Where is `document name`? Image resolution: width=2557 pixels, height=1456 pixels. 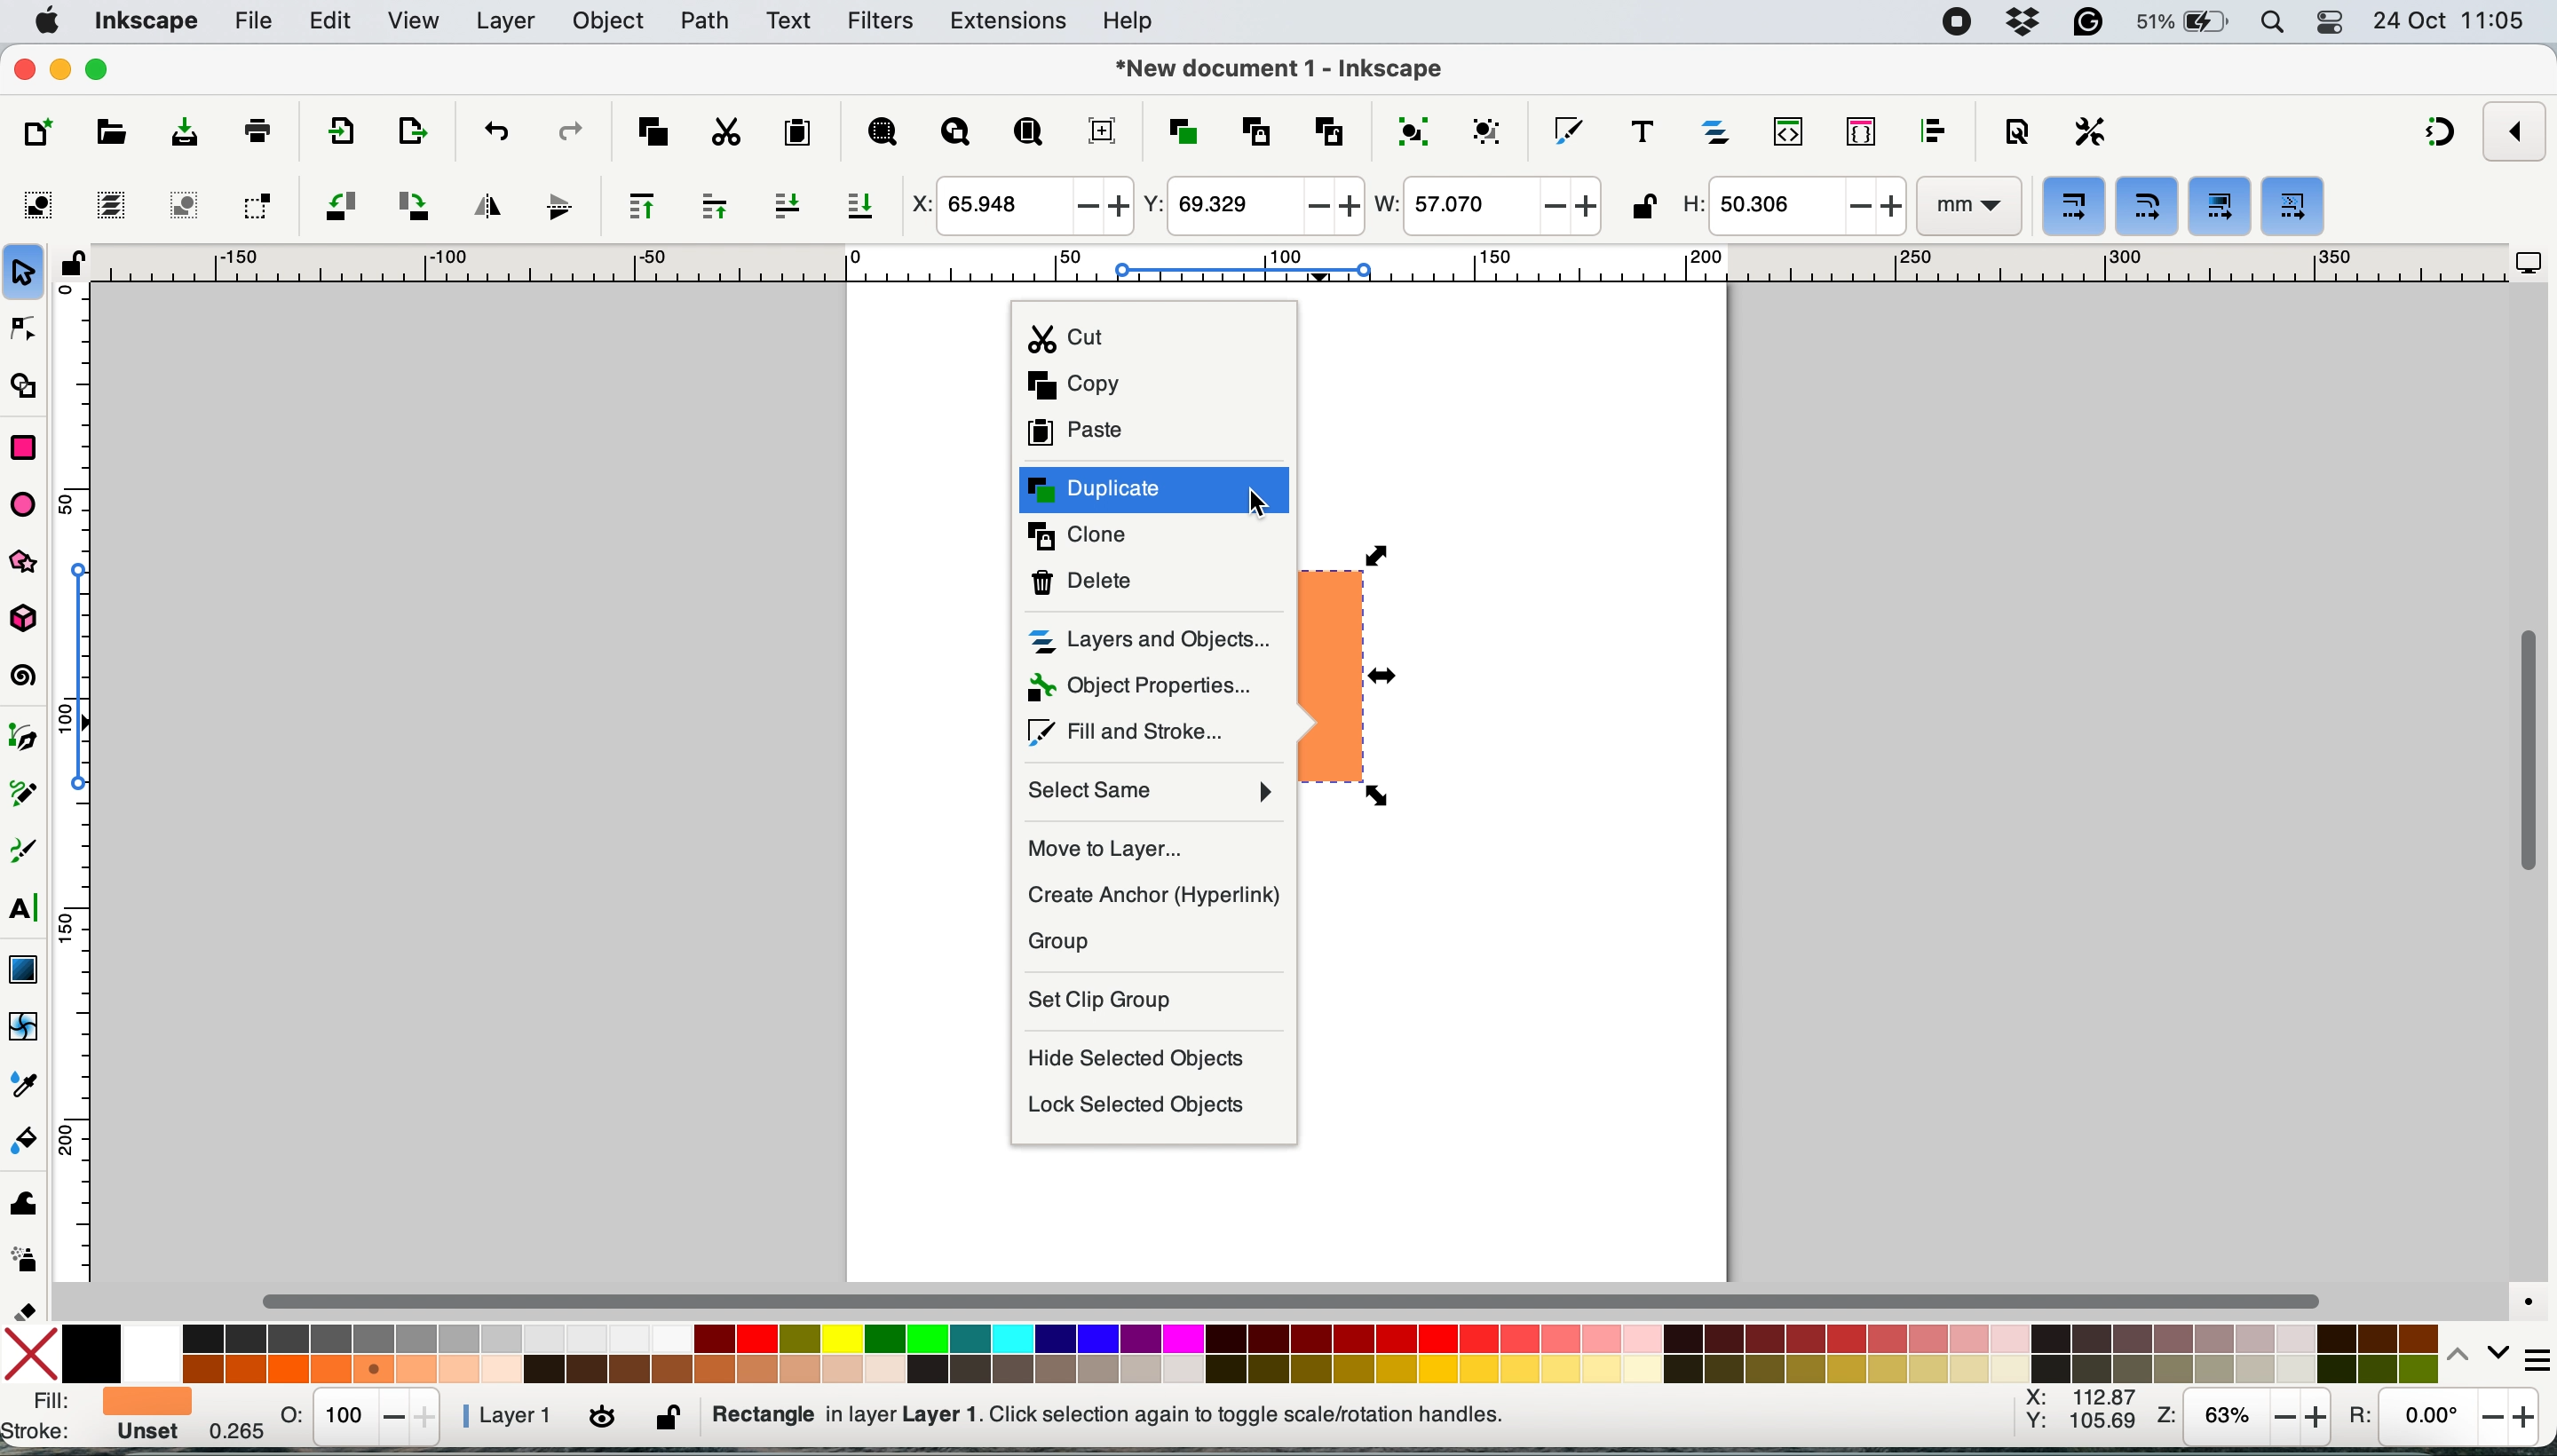 document name is located at coordinates (1279, 70).